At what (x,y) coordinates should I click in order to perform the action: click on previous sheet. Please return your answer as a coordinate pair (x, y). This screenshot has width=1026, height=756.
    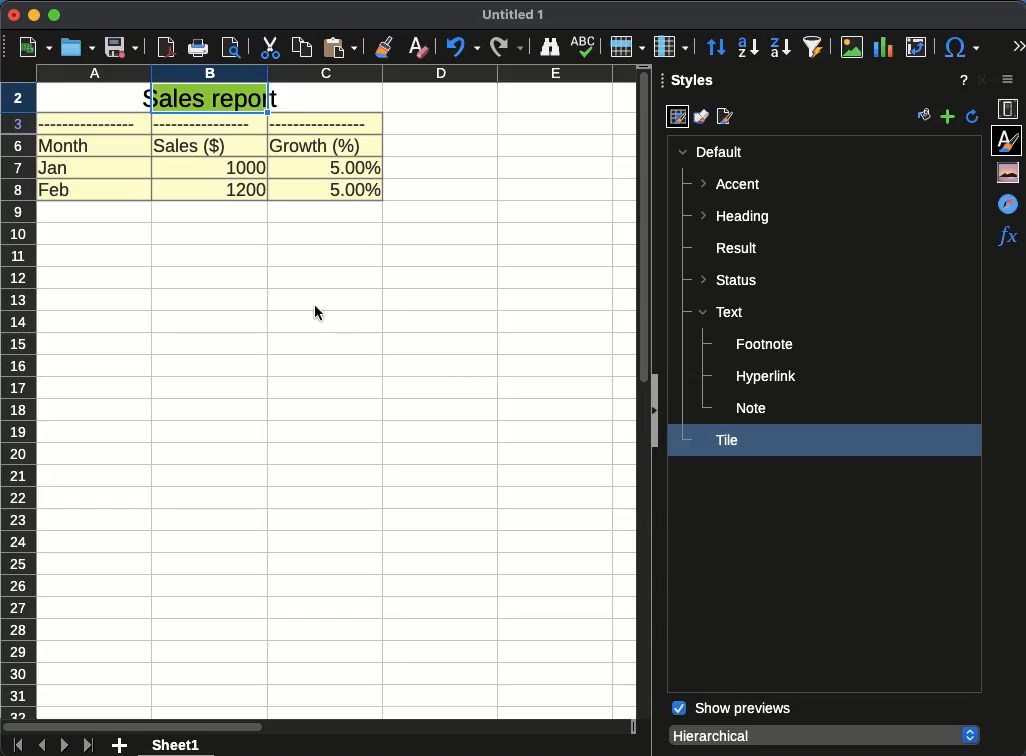
    Looking at the image, I should click on (42, 746).